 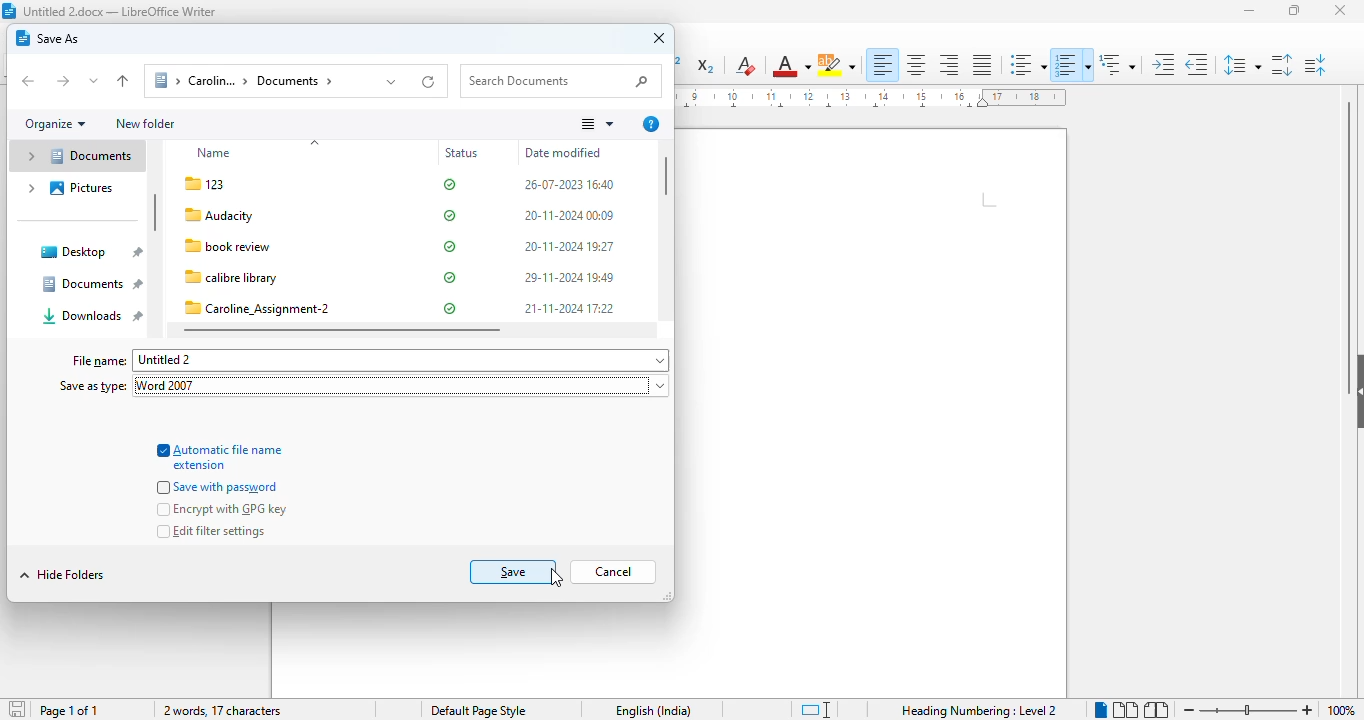 I want to click on pictures, so click(x=68, y=188).